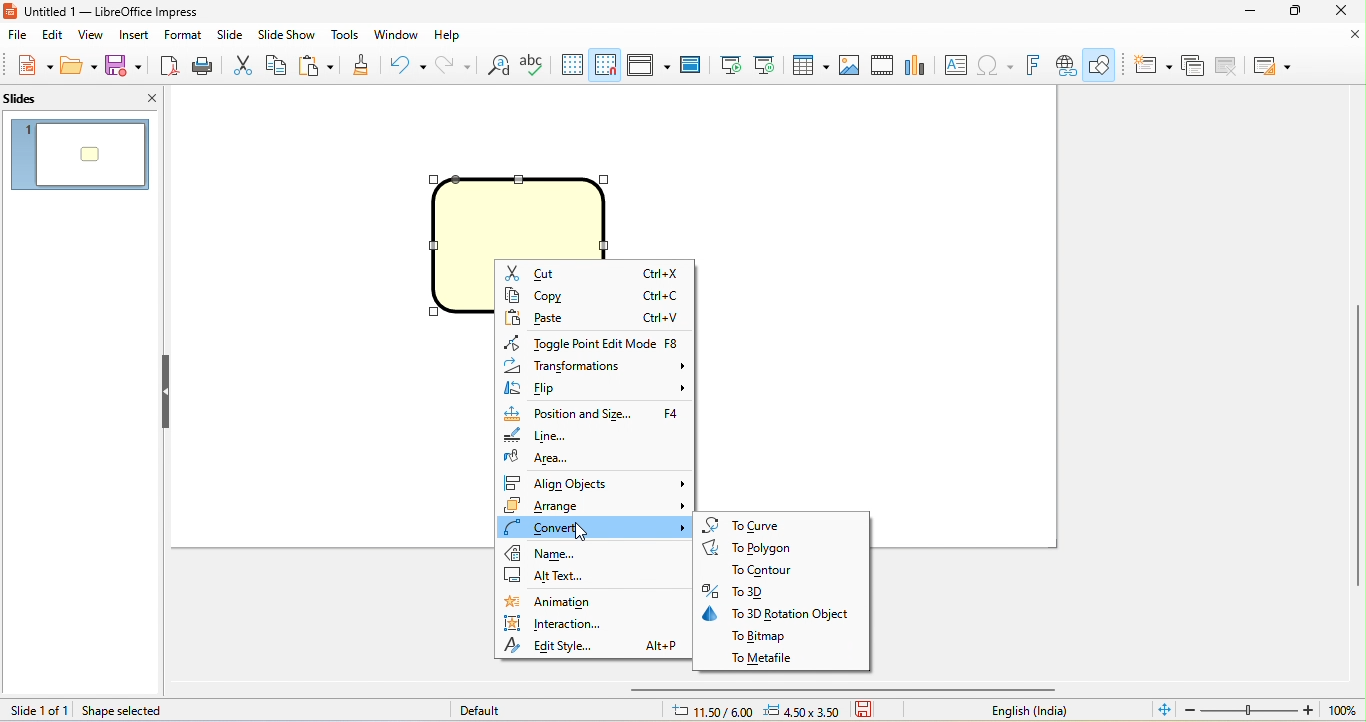  I want to click on hide, so click(167, 391).